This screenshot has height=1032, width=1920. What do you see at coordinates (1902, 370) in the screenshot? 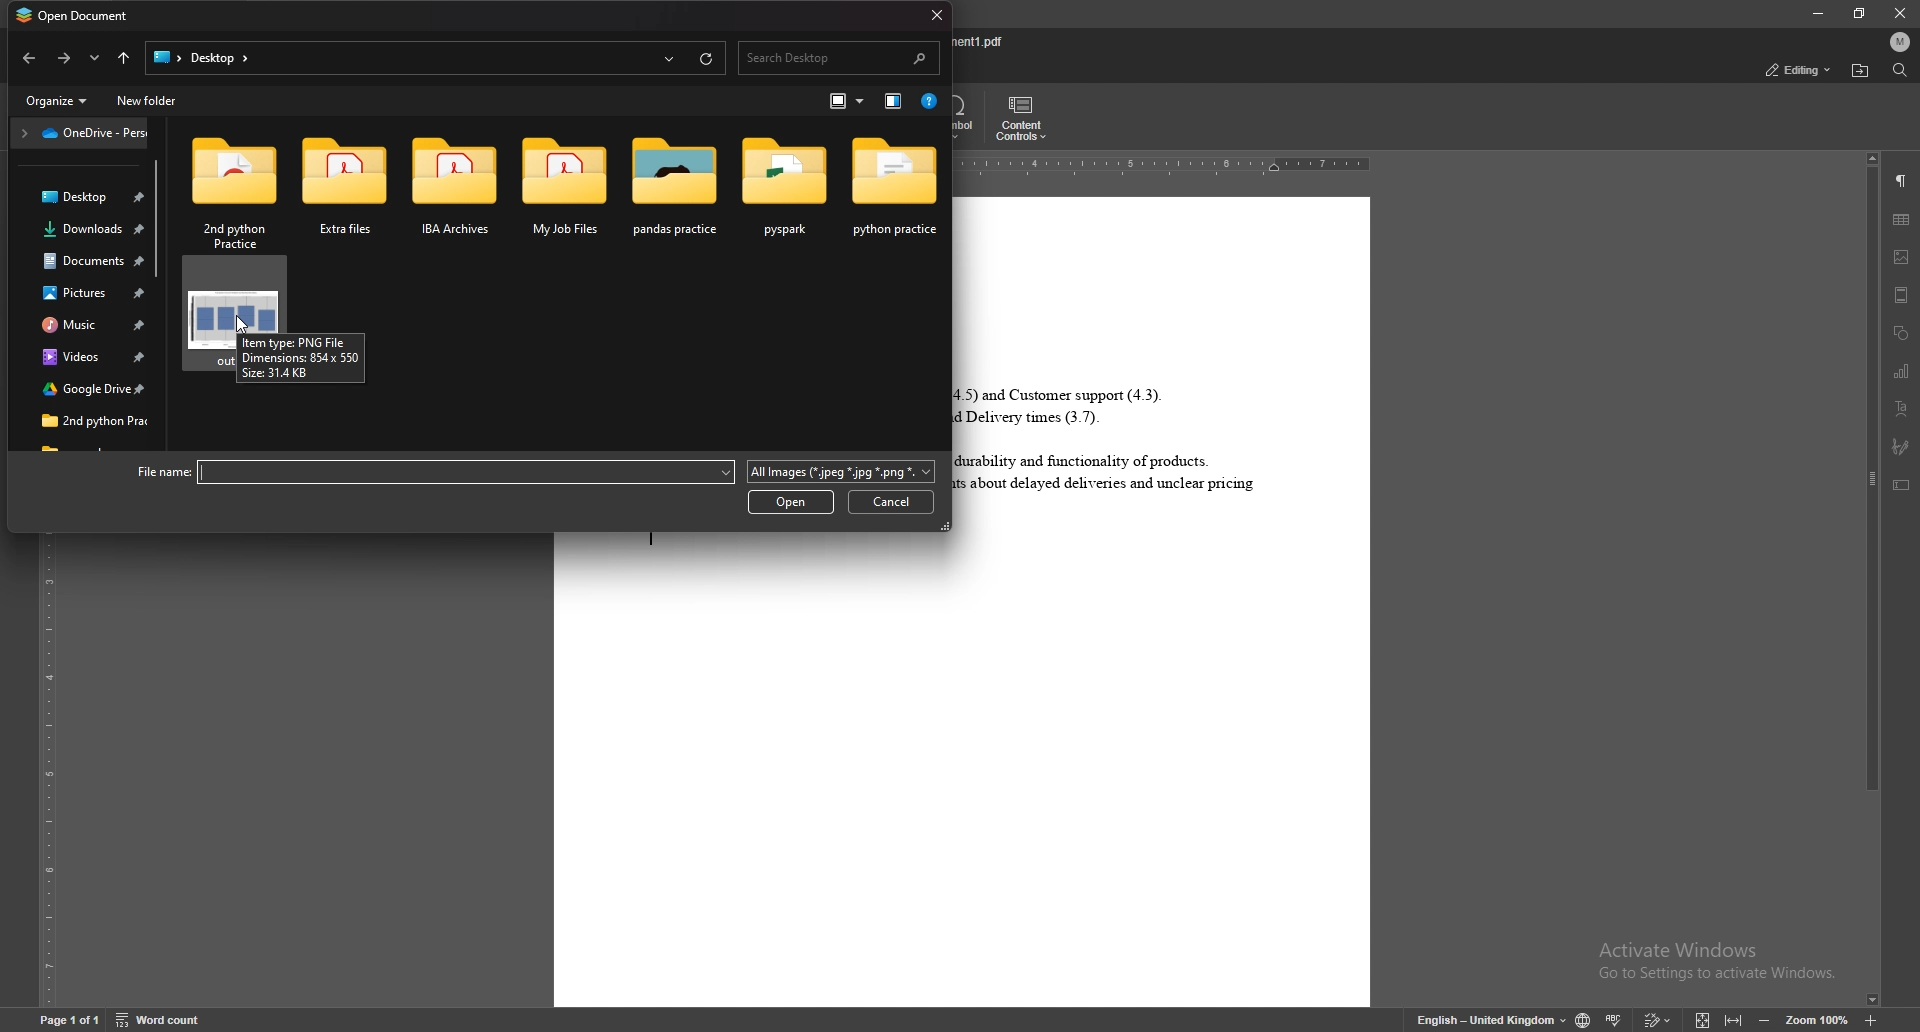
I see `chart` at bounding box center [1902, 370].